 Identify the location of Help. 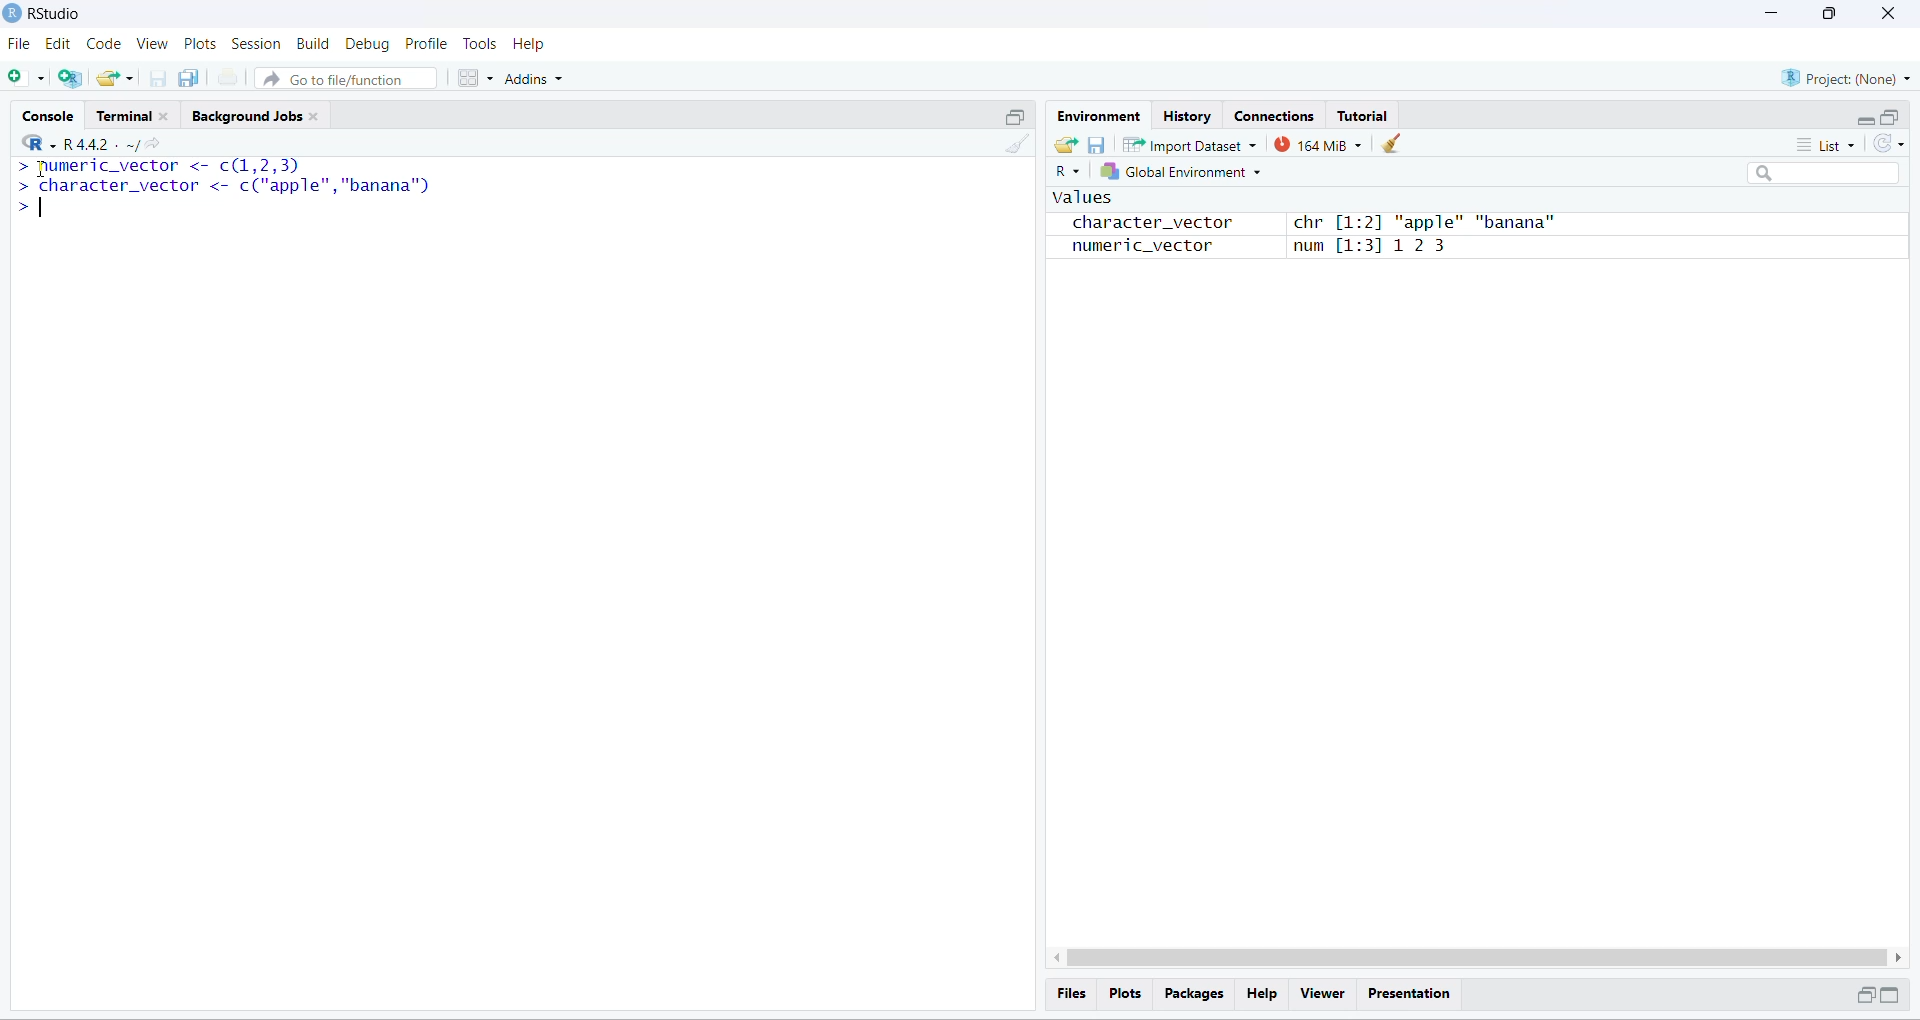
(531, 44).